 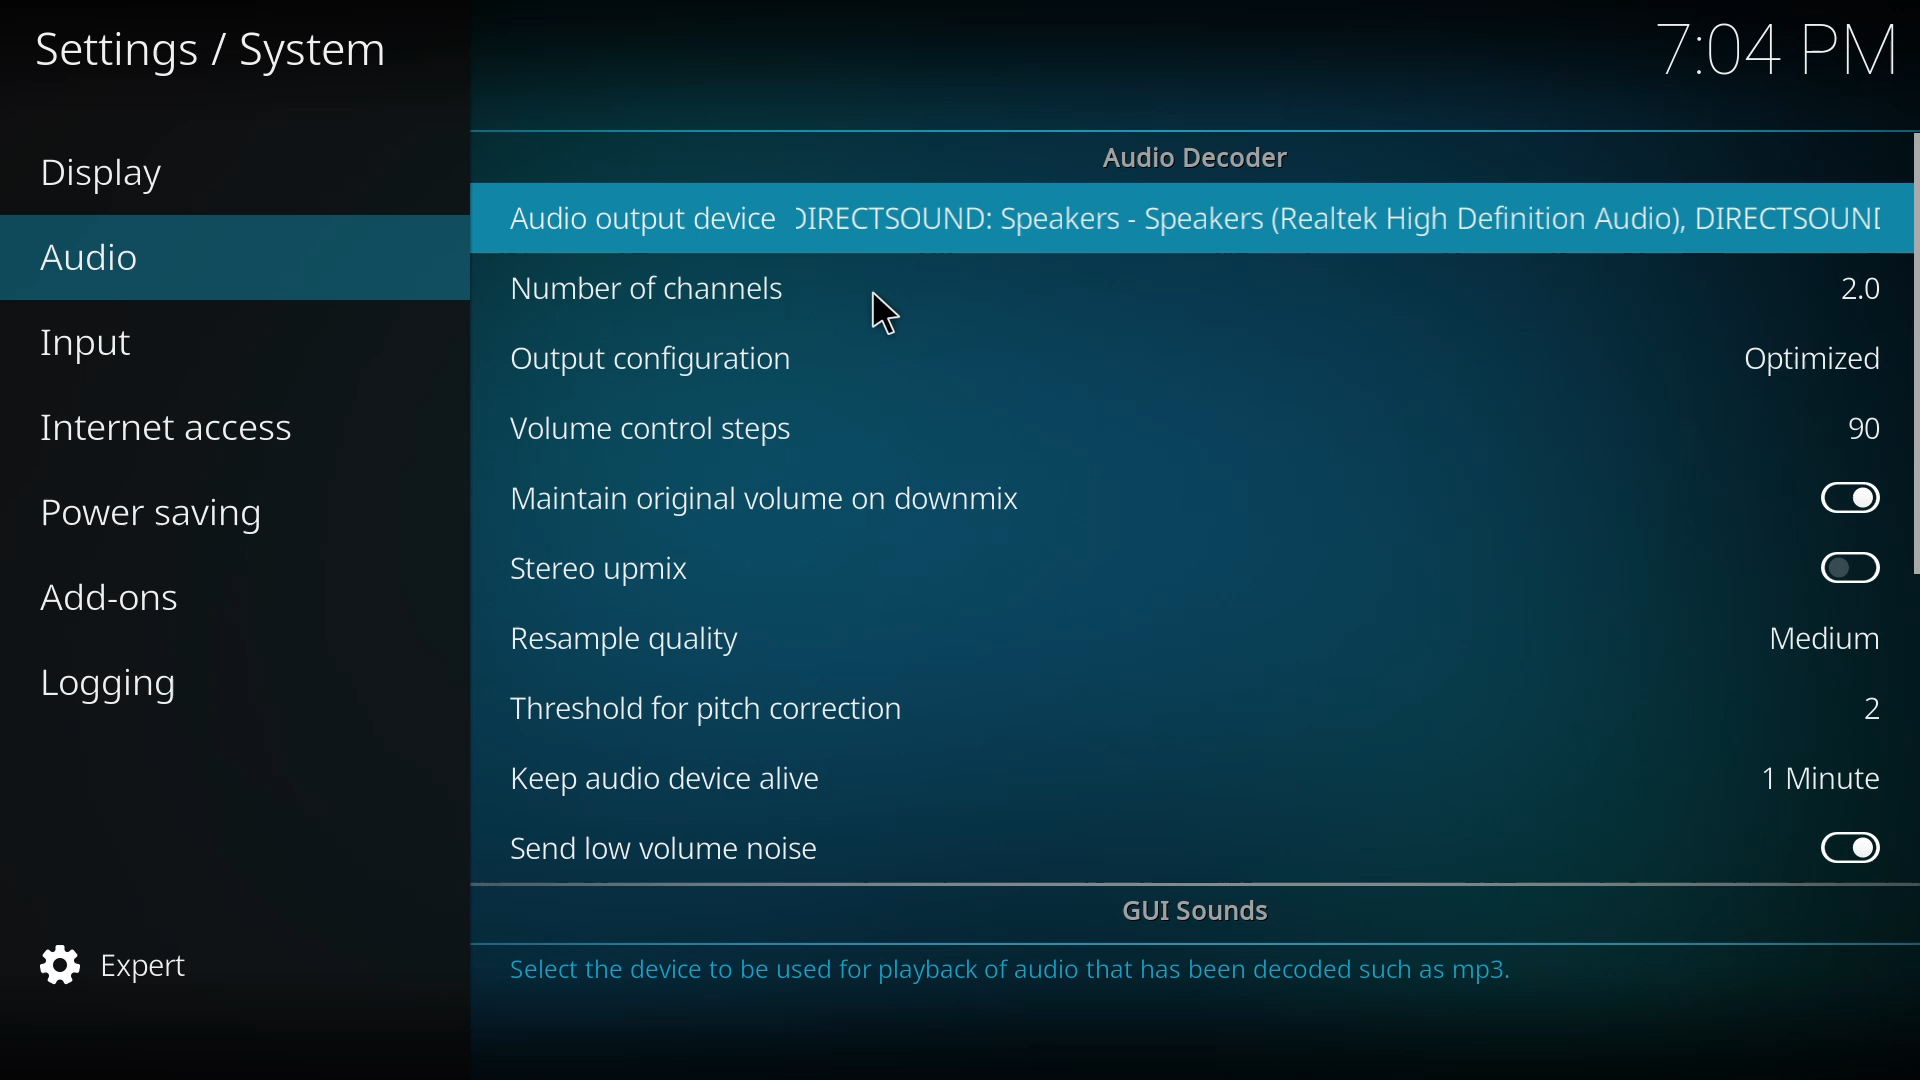 I want to click on internet access, so click(x=172, y=428).